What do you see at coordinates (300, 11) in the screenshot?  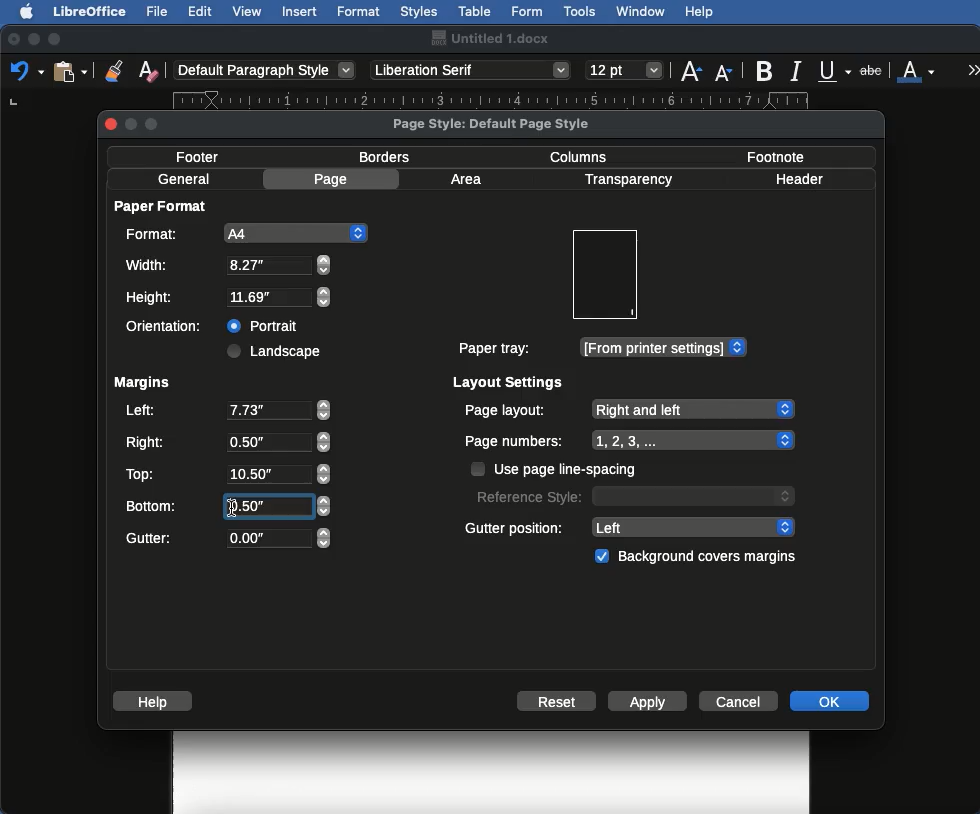 I see `Insert` at bounding box center [300, 11].